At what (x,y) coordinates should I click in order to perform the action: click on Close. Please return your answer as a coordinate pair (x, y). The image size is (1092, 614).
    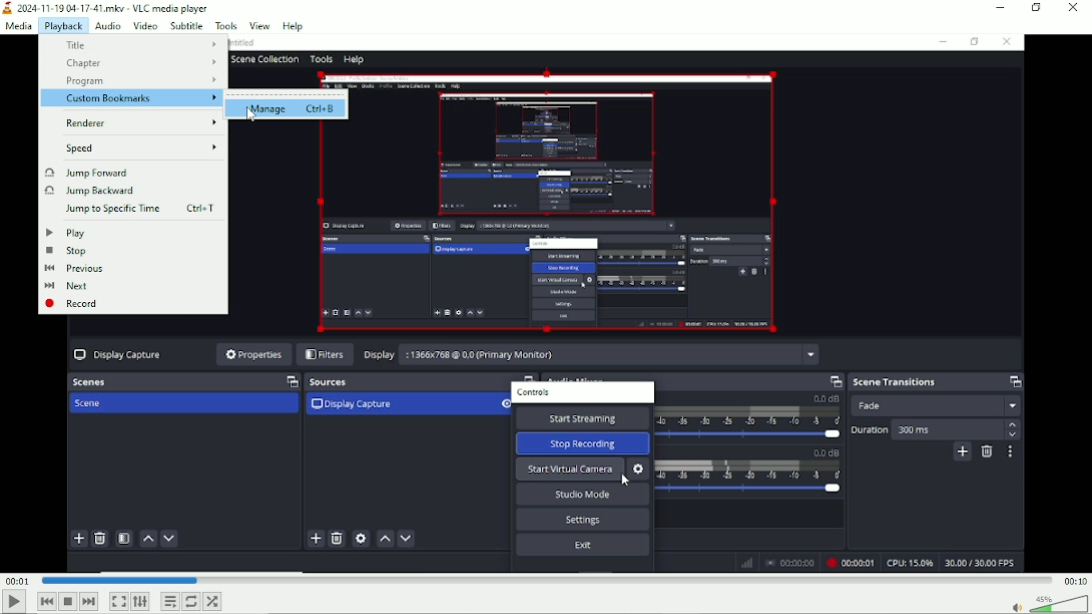
    Looking at the image, I should click on (1073, 9).